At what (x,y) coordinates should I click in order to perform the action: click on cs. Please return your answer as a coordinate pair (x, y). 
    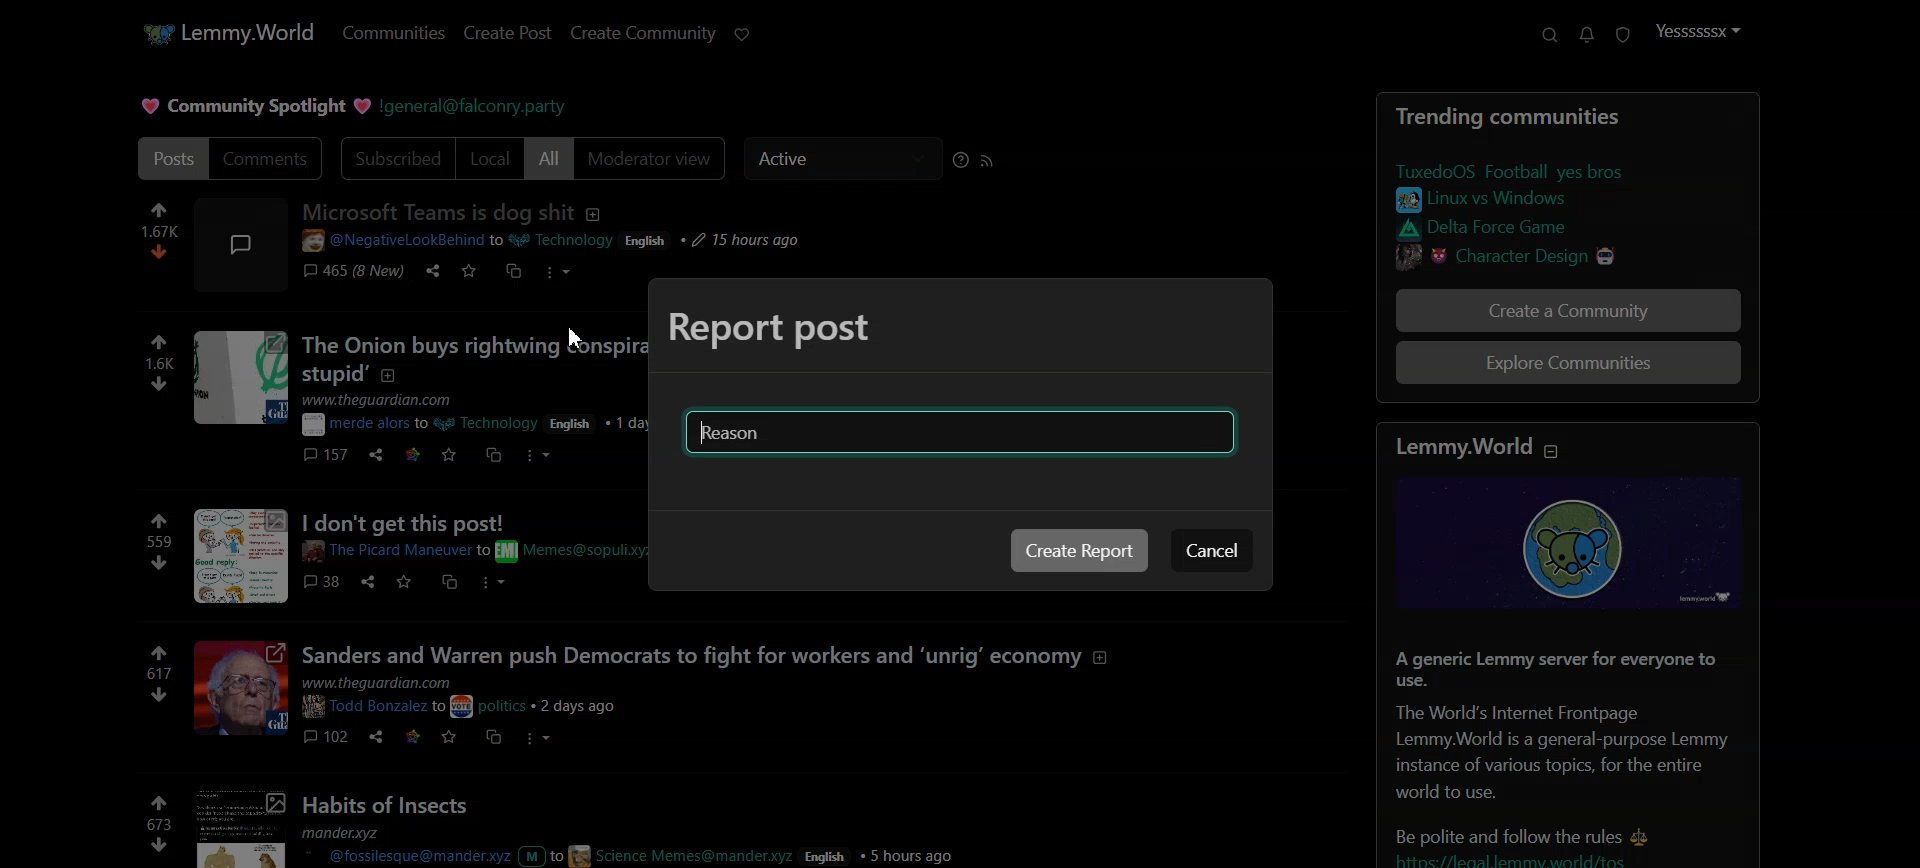
    Looking at the image, I should click on (492, 737).